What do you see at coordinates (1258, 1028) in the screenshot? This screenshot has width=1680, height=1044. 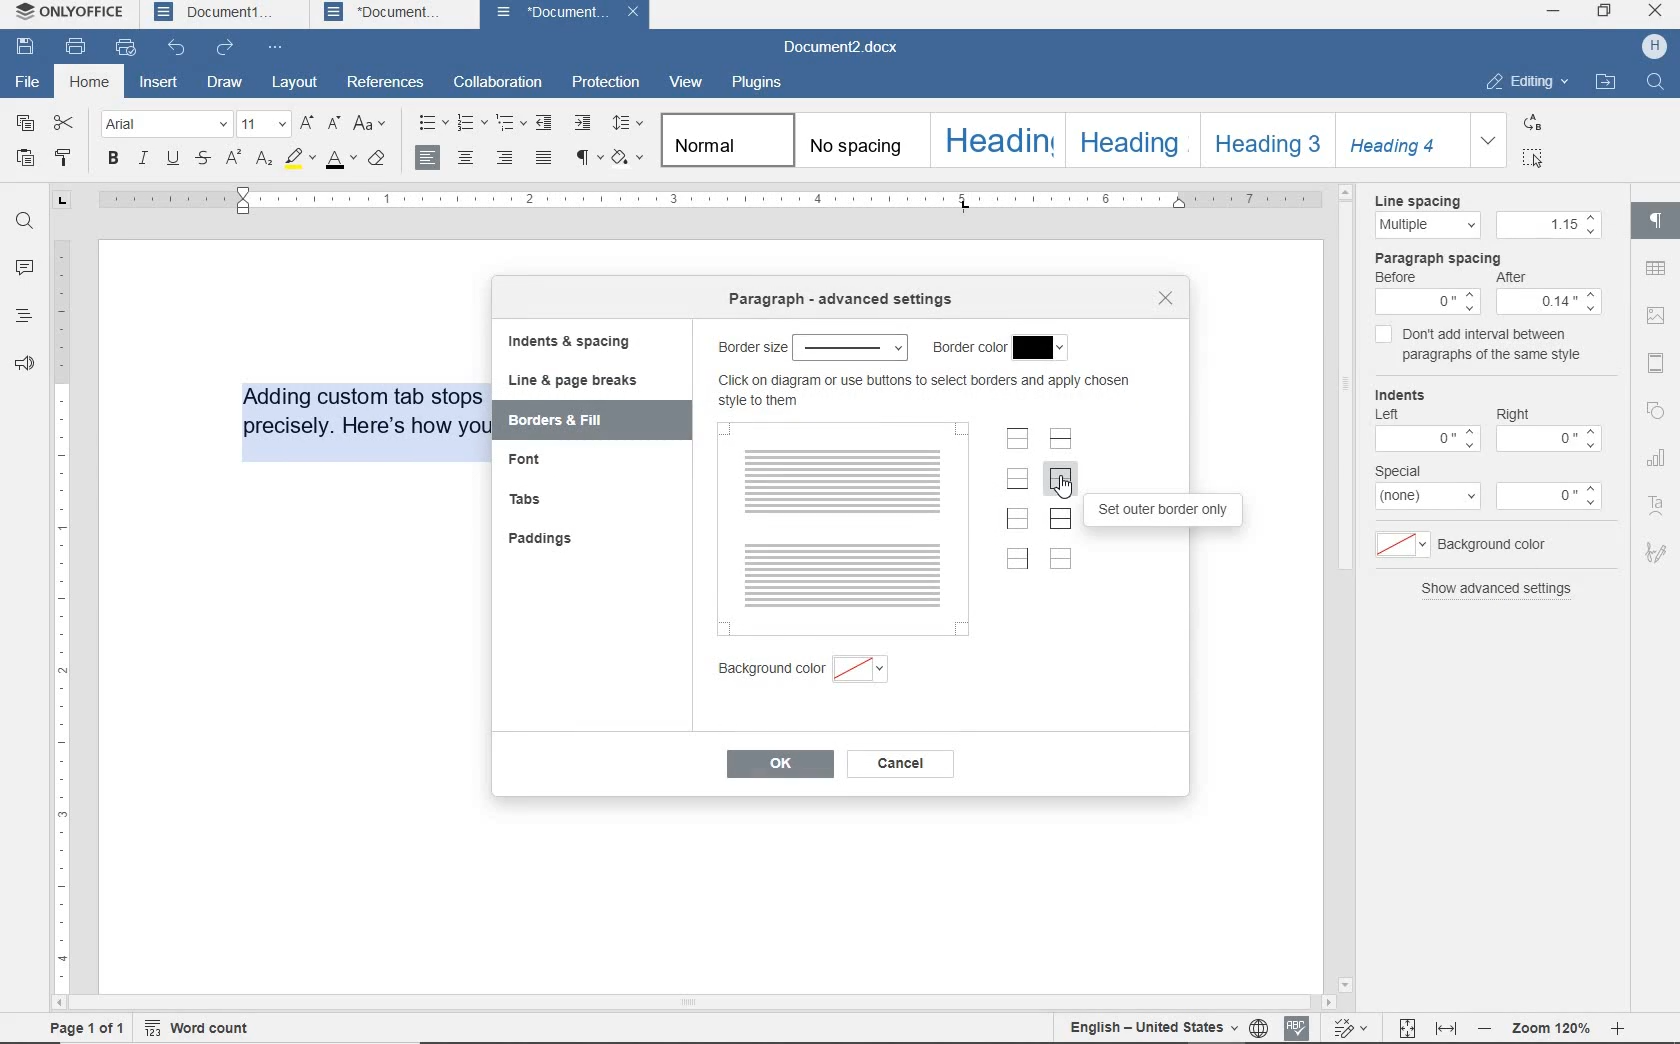 I see `set document language` at bounding box center [1258, 1028].